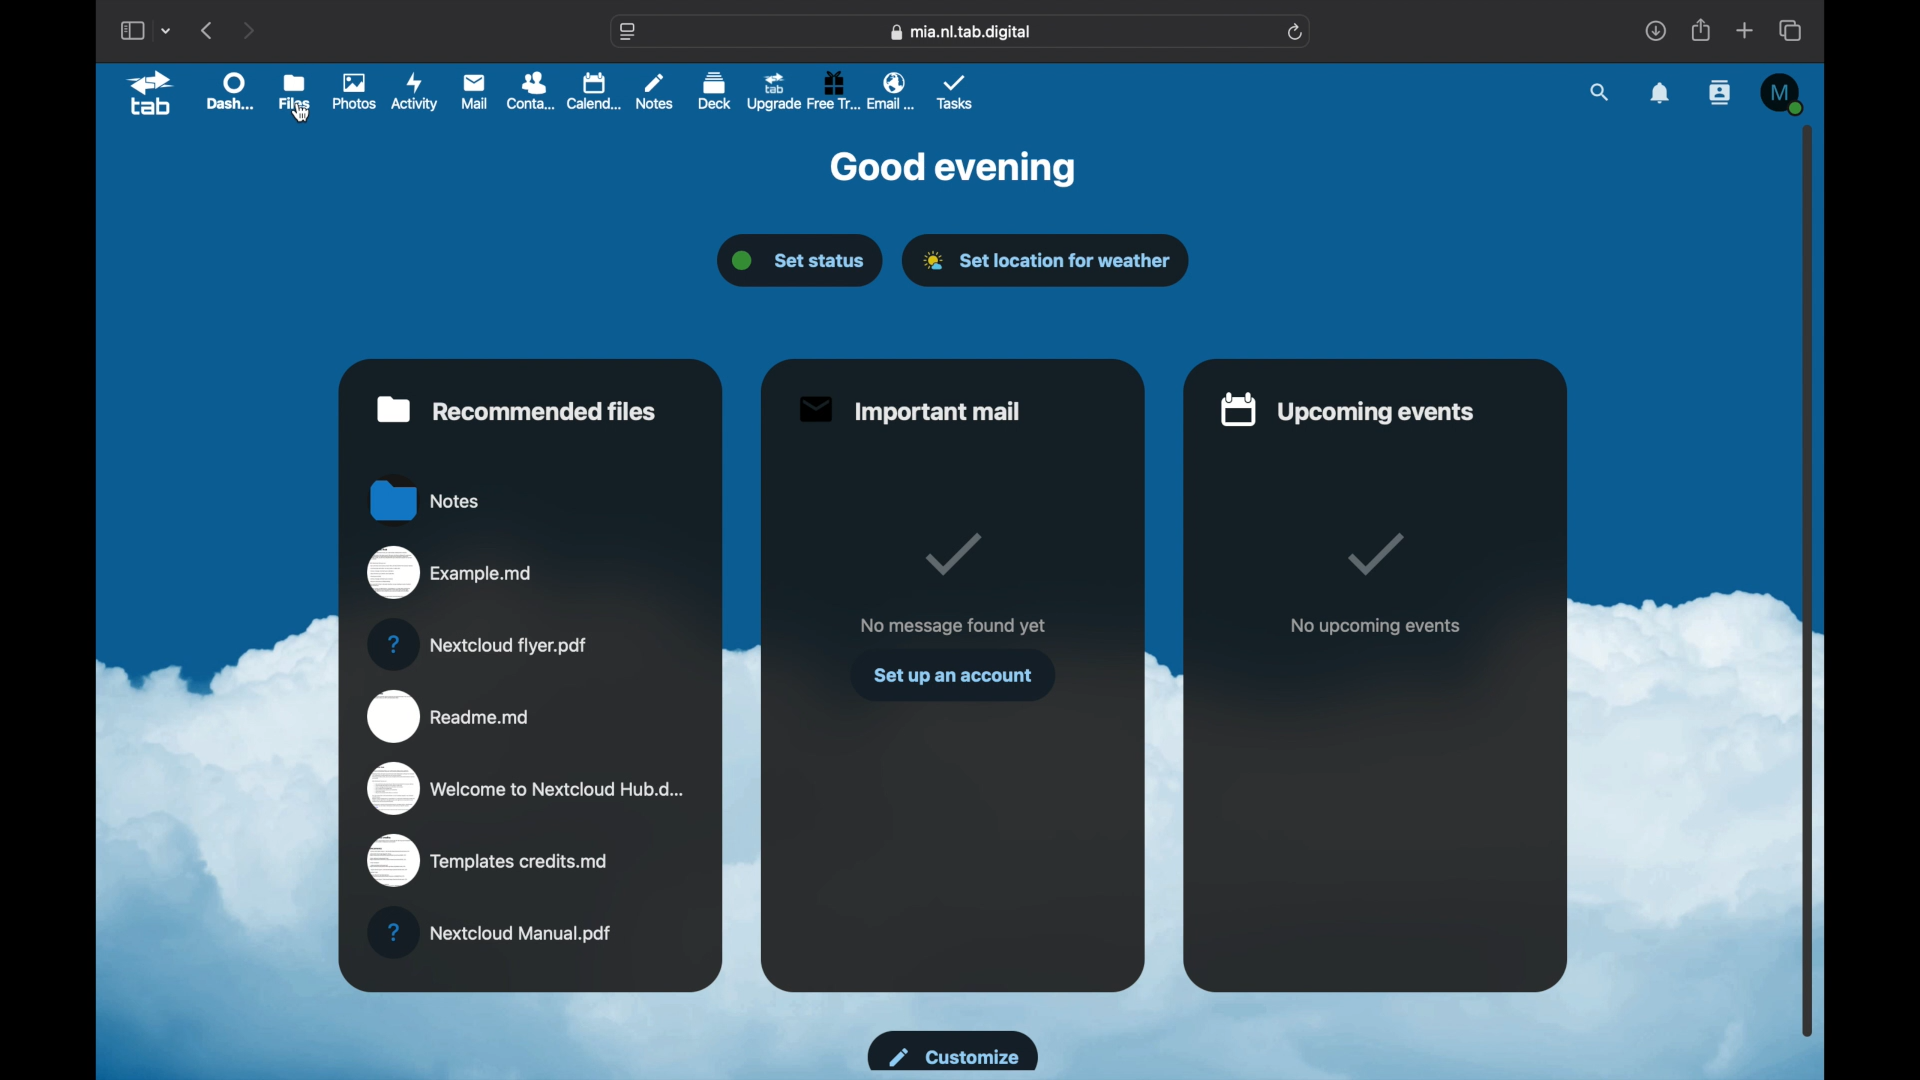  What do you see at coordinates (1601, 94) in the screenshot?
I see `search` at bounding box center [1601, 94].